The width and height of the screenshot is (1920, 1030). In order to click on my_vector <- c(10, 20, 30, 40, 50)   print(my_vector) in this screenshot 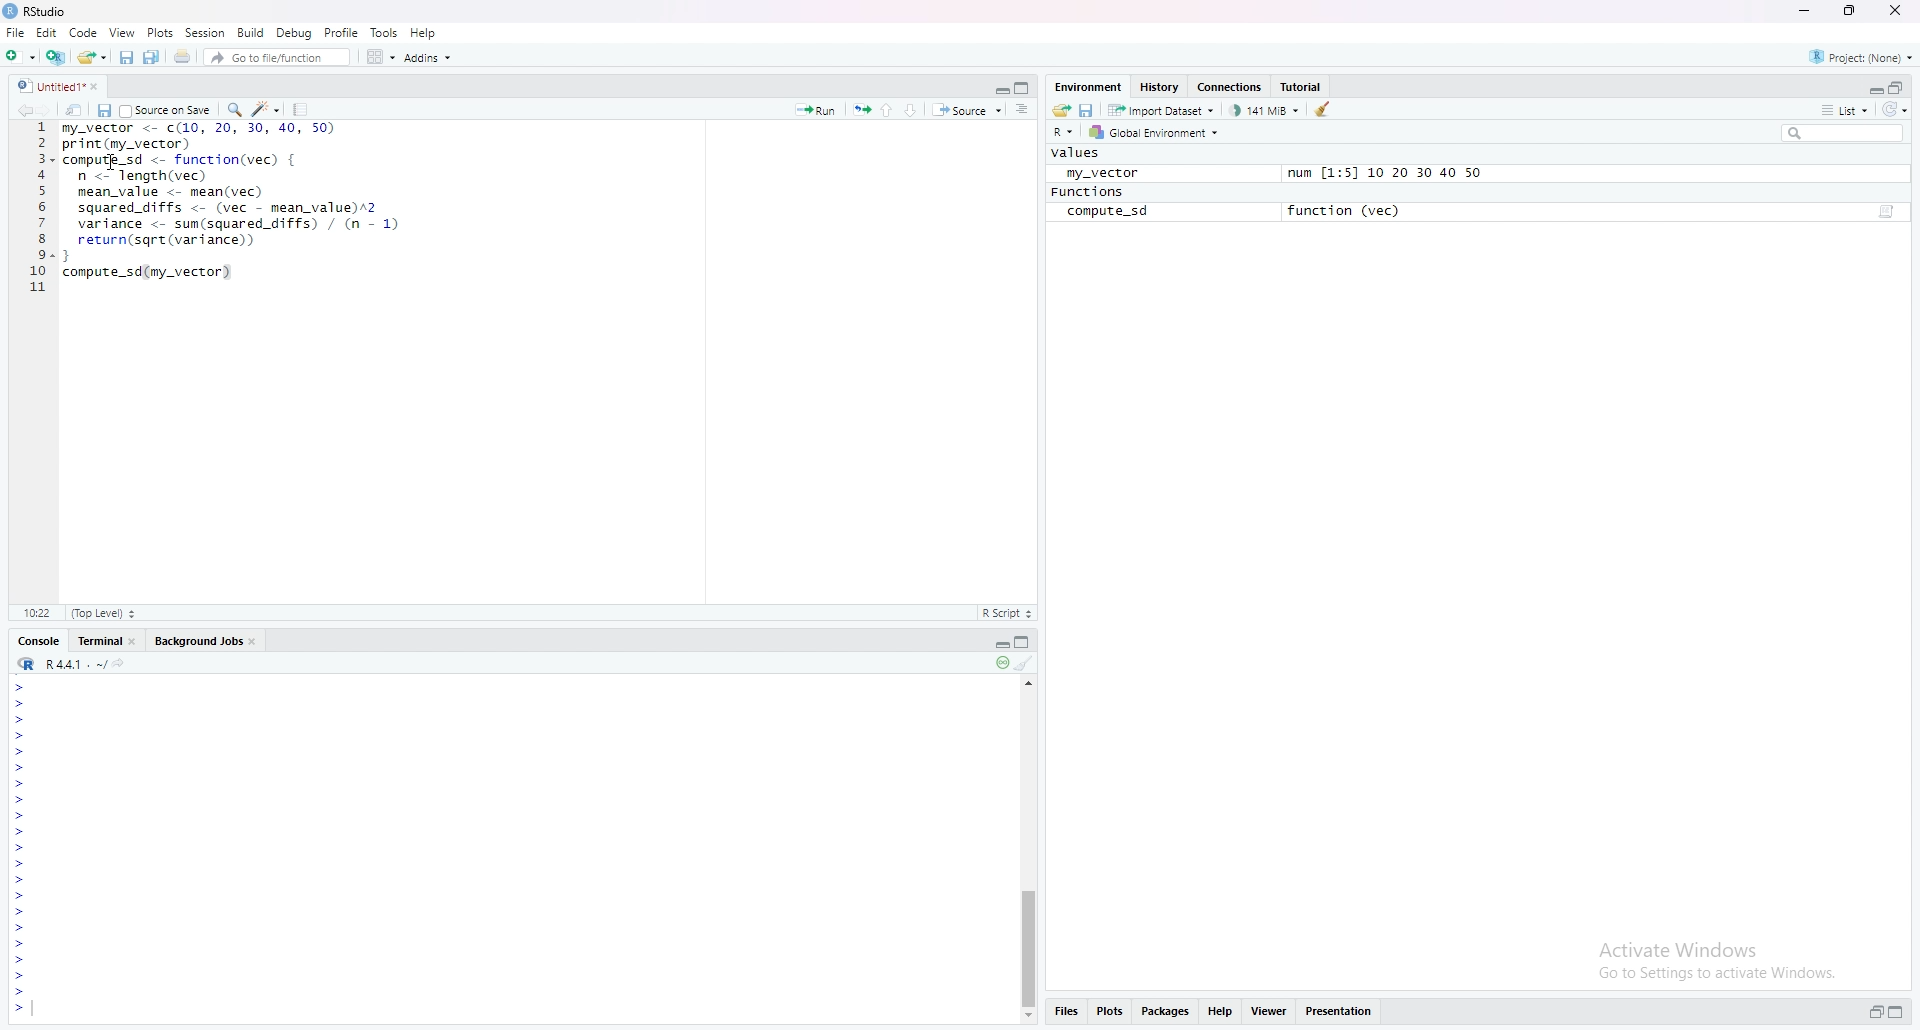, I will do `click(198, 136)`.